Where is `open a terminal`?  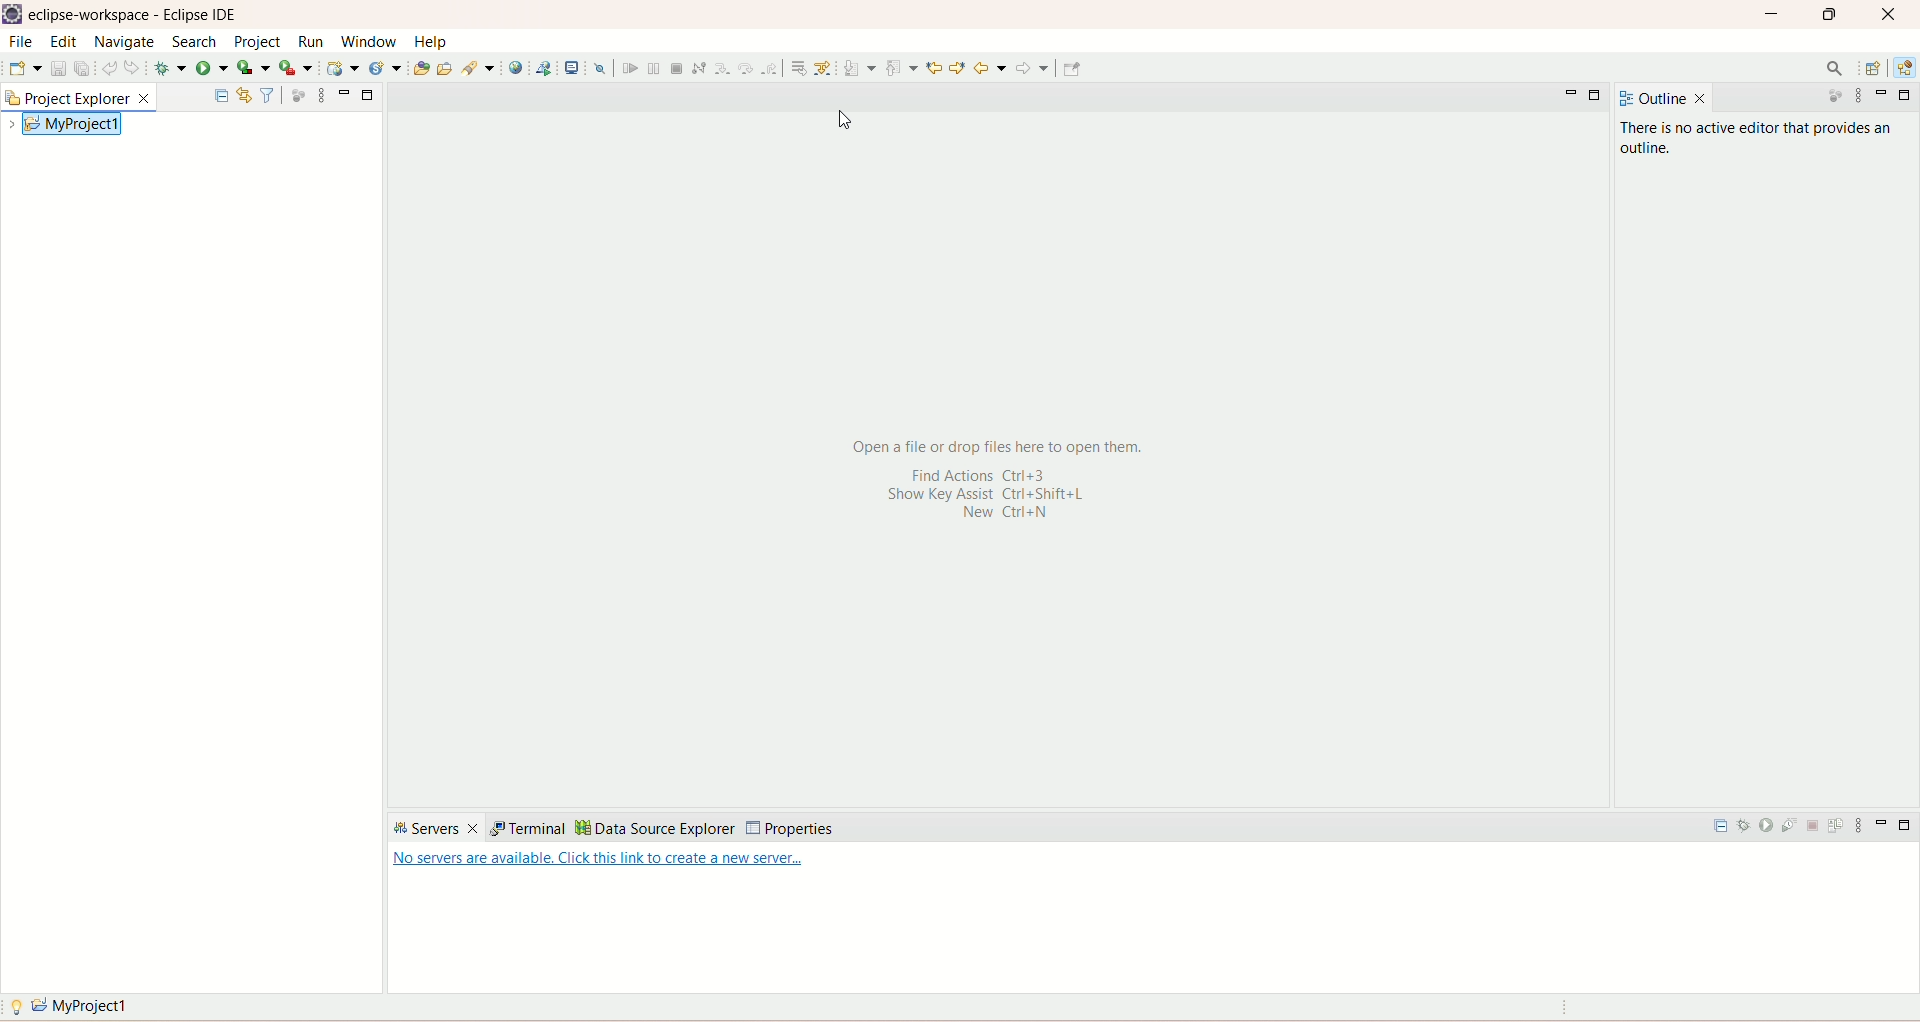
open a terminal is located at coordinates (573, 67).